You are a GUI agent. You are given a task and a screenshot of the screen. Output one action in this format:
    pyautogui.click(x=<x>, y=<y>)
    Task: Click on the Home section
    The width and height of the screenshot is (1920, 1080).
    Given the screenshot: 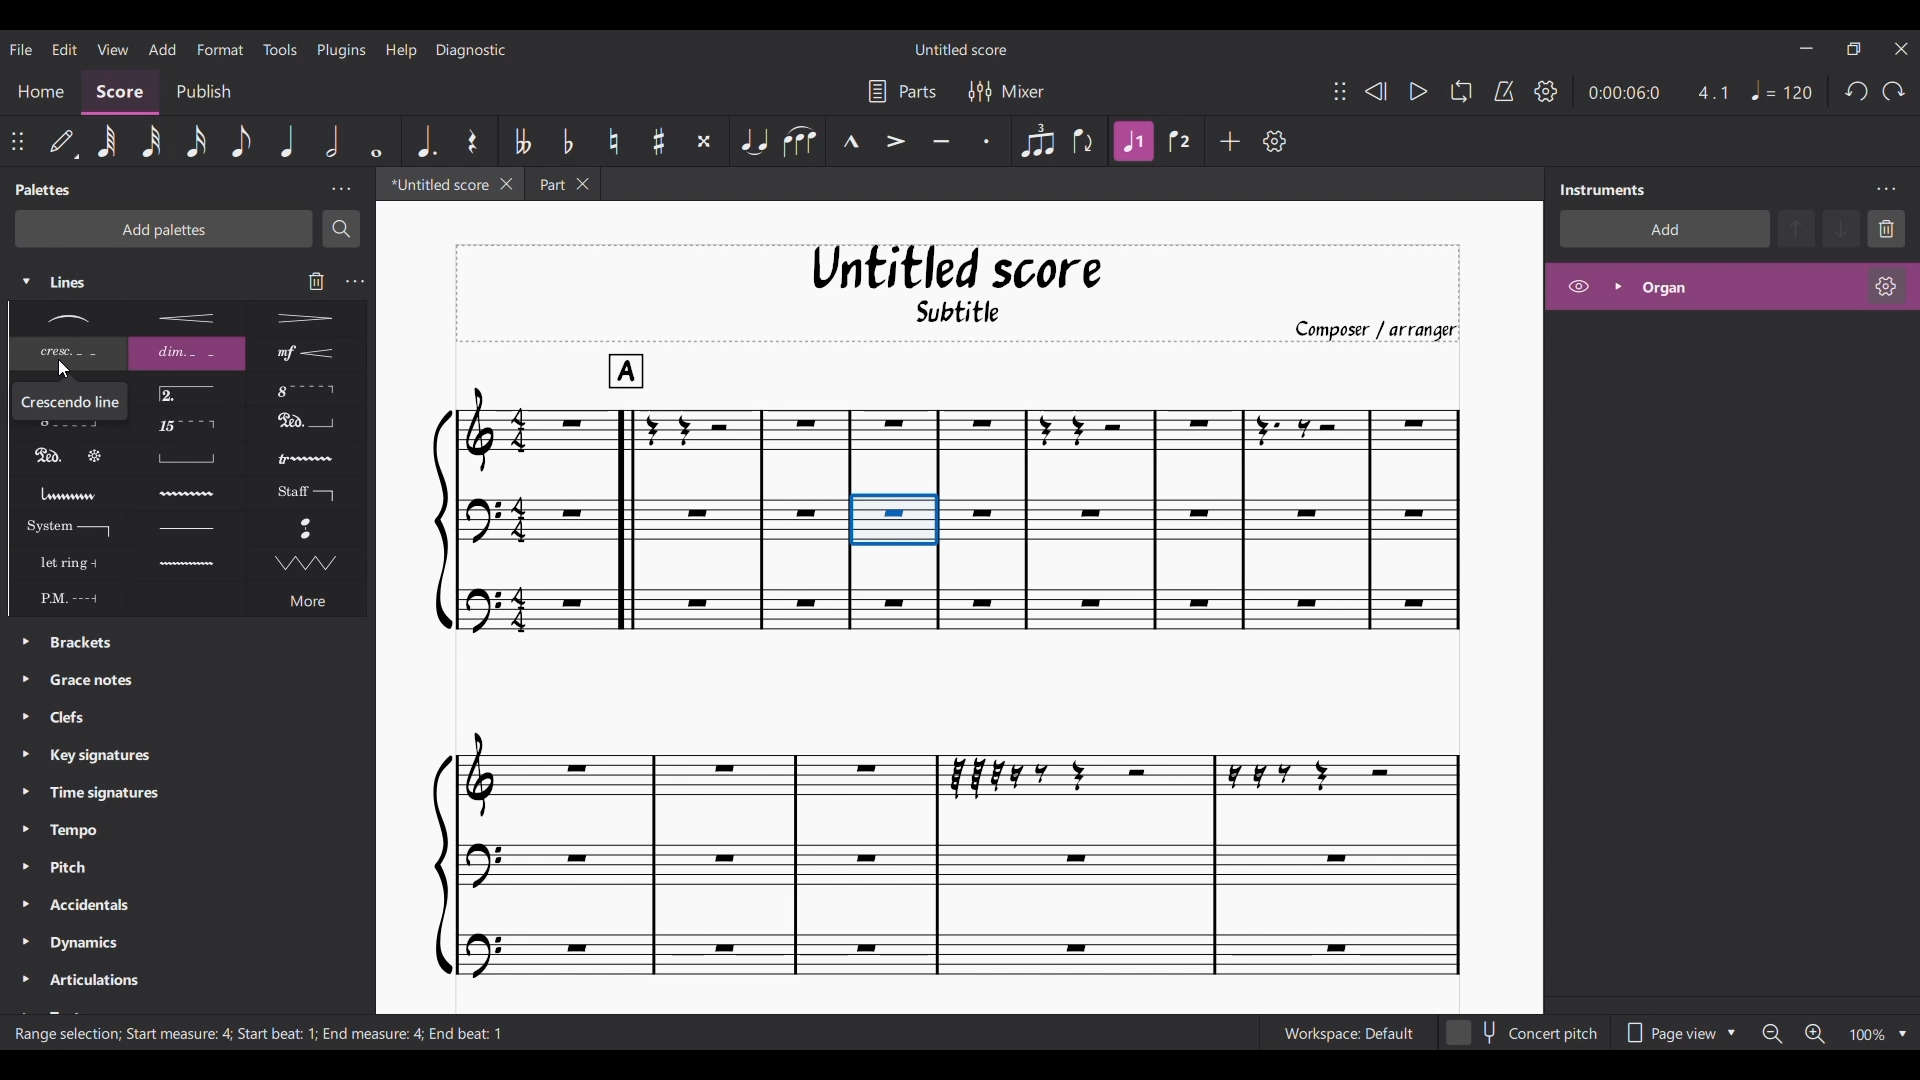 What is the action you would take?
    pyautogui.click(x=40, y=92)
    